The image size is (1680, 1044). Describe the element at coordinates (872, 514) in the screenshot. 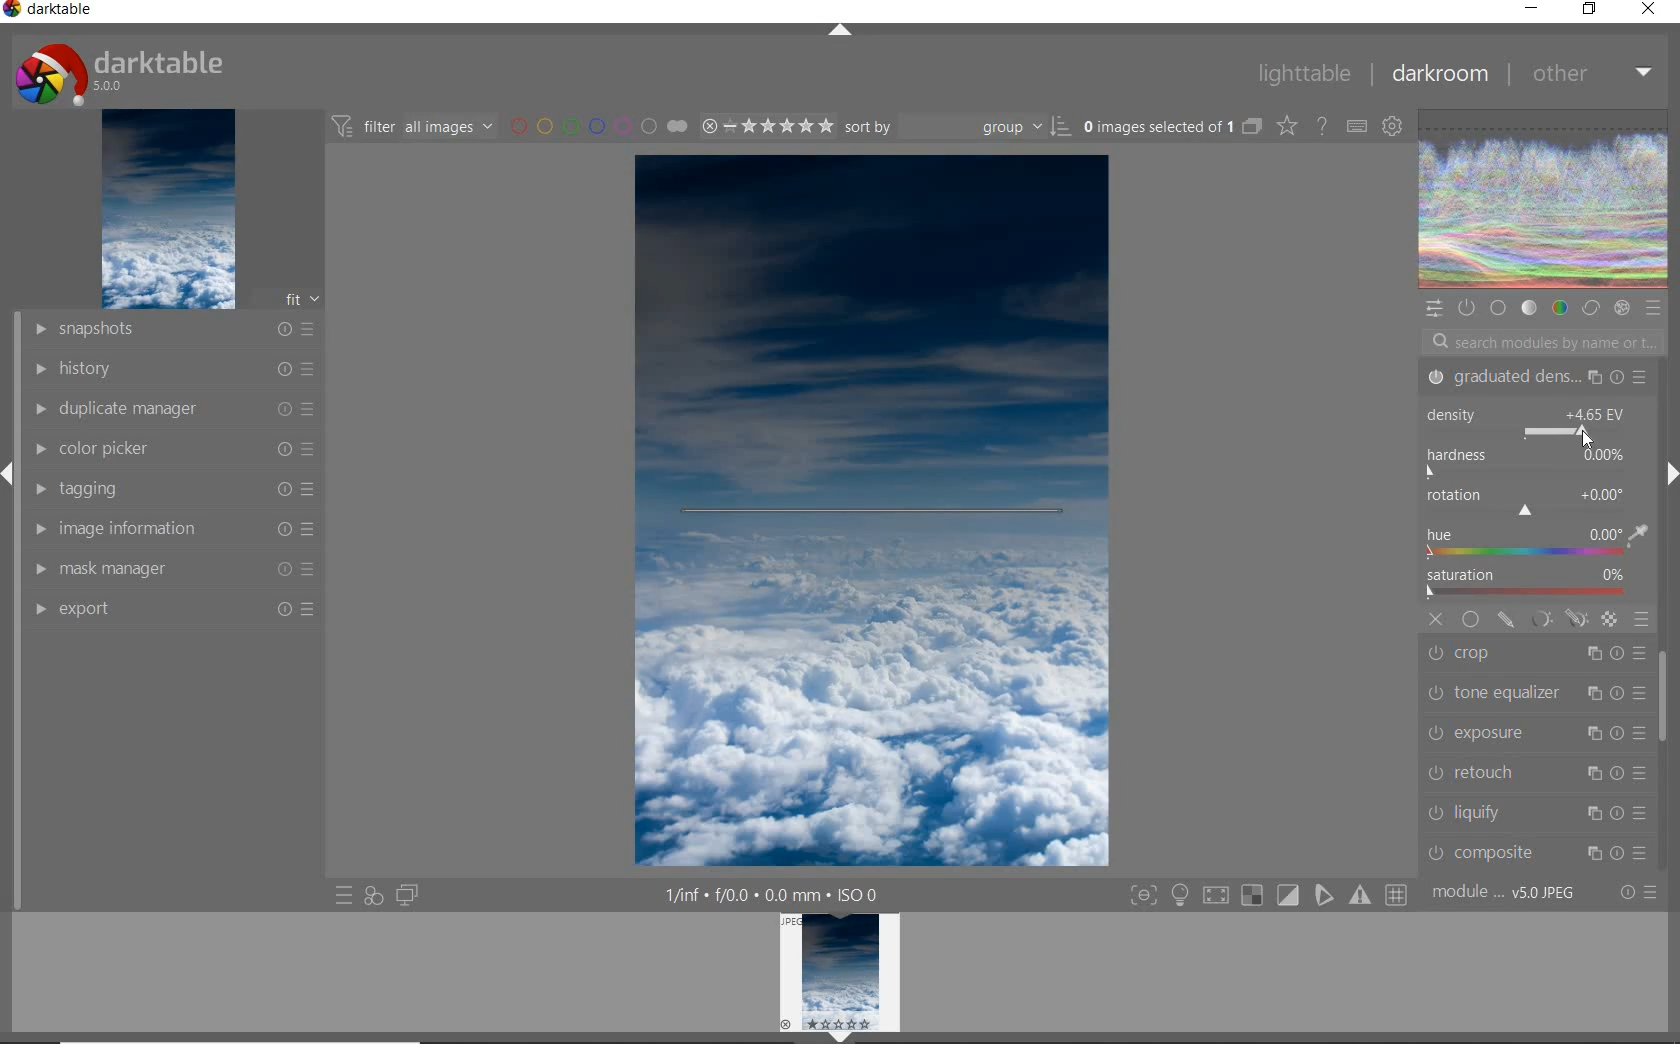

I see `DENSITY LINE` at that location.